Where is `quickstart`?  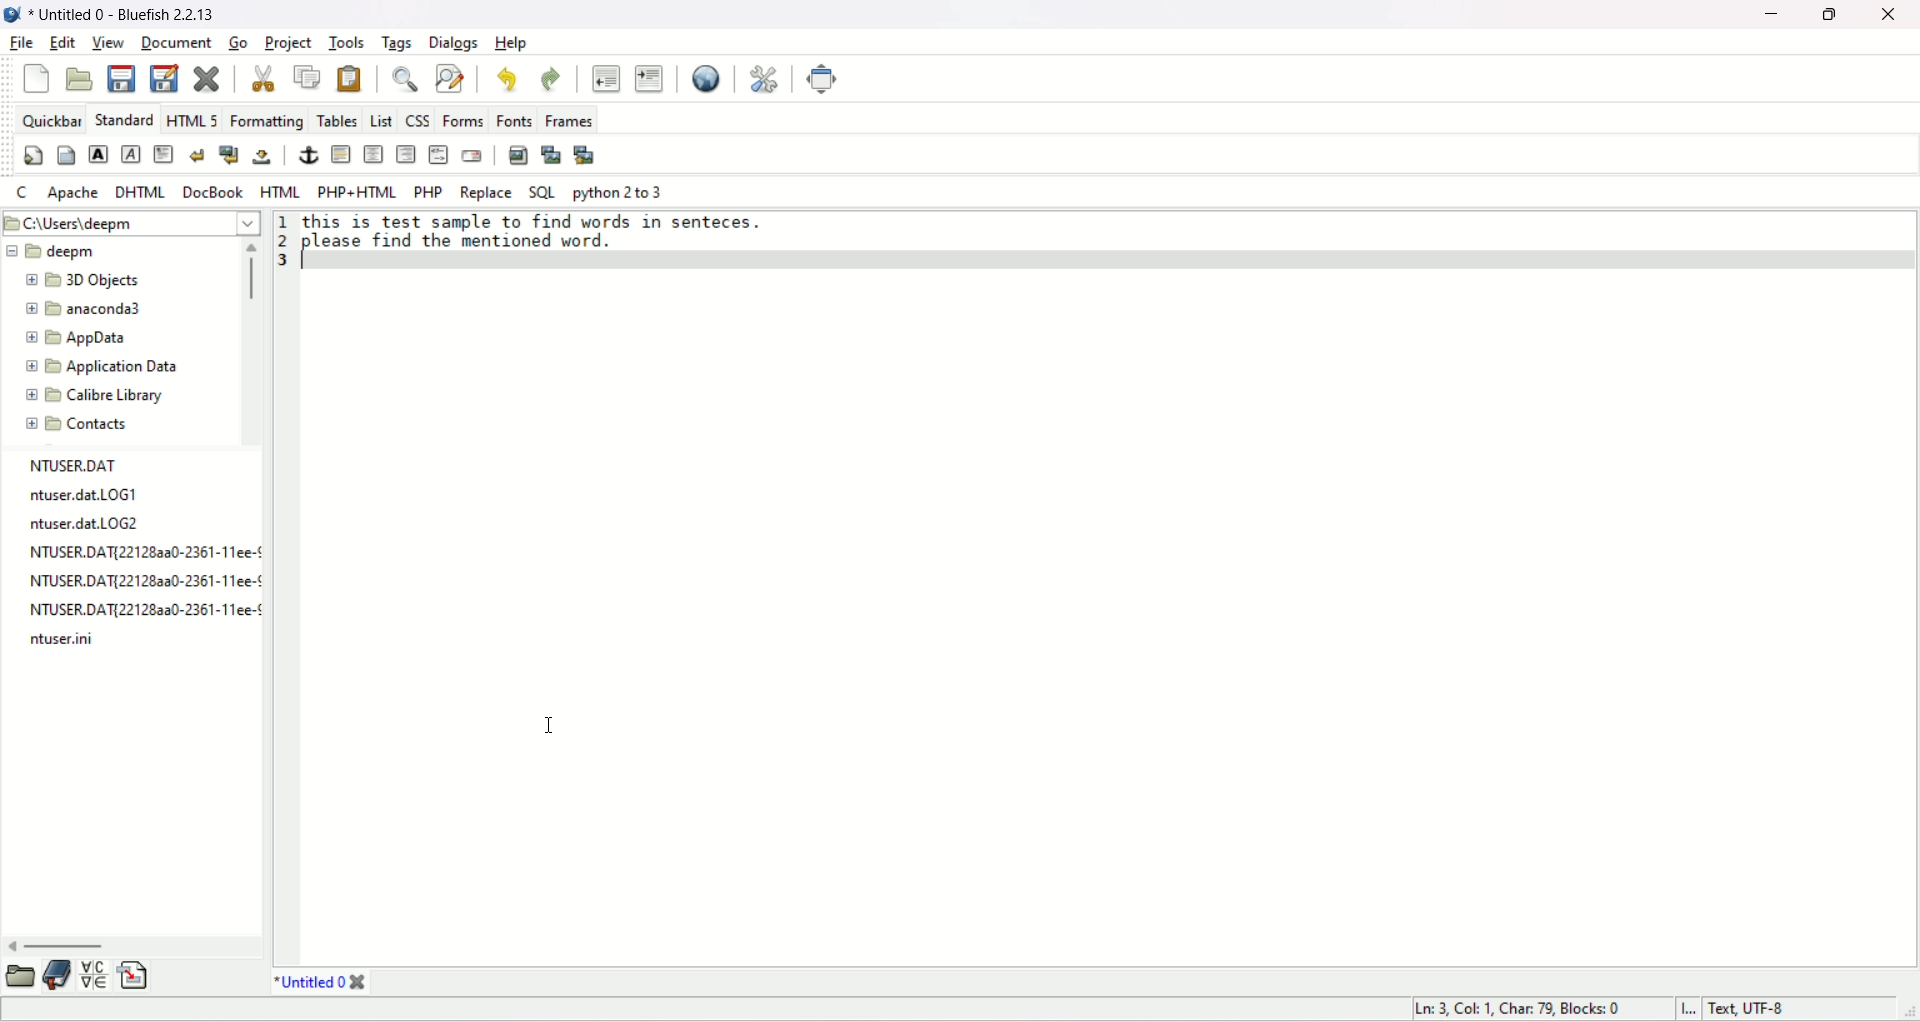 quickstart is located at coordinates (33, 156).